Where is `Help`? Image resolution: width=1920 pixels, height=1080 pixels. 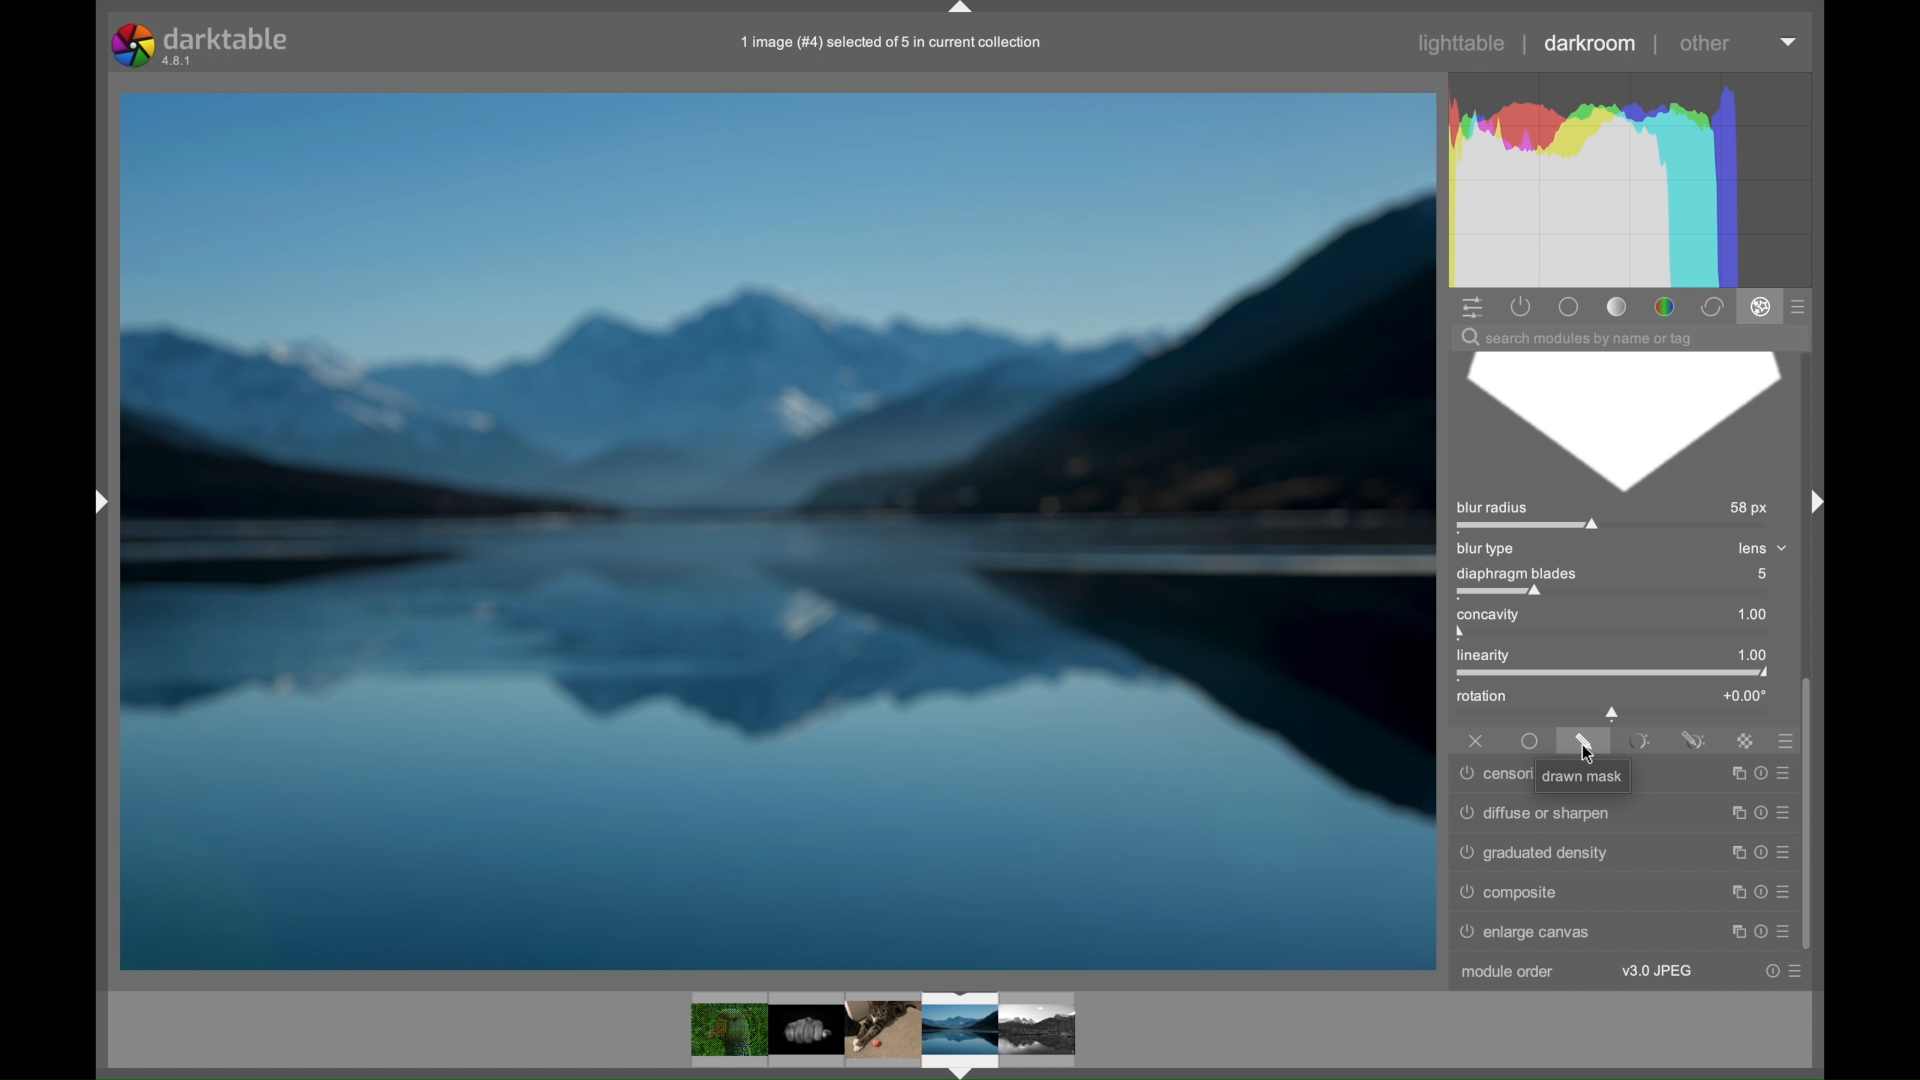
Help is located at coordinates (1756, 848).